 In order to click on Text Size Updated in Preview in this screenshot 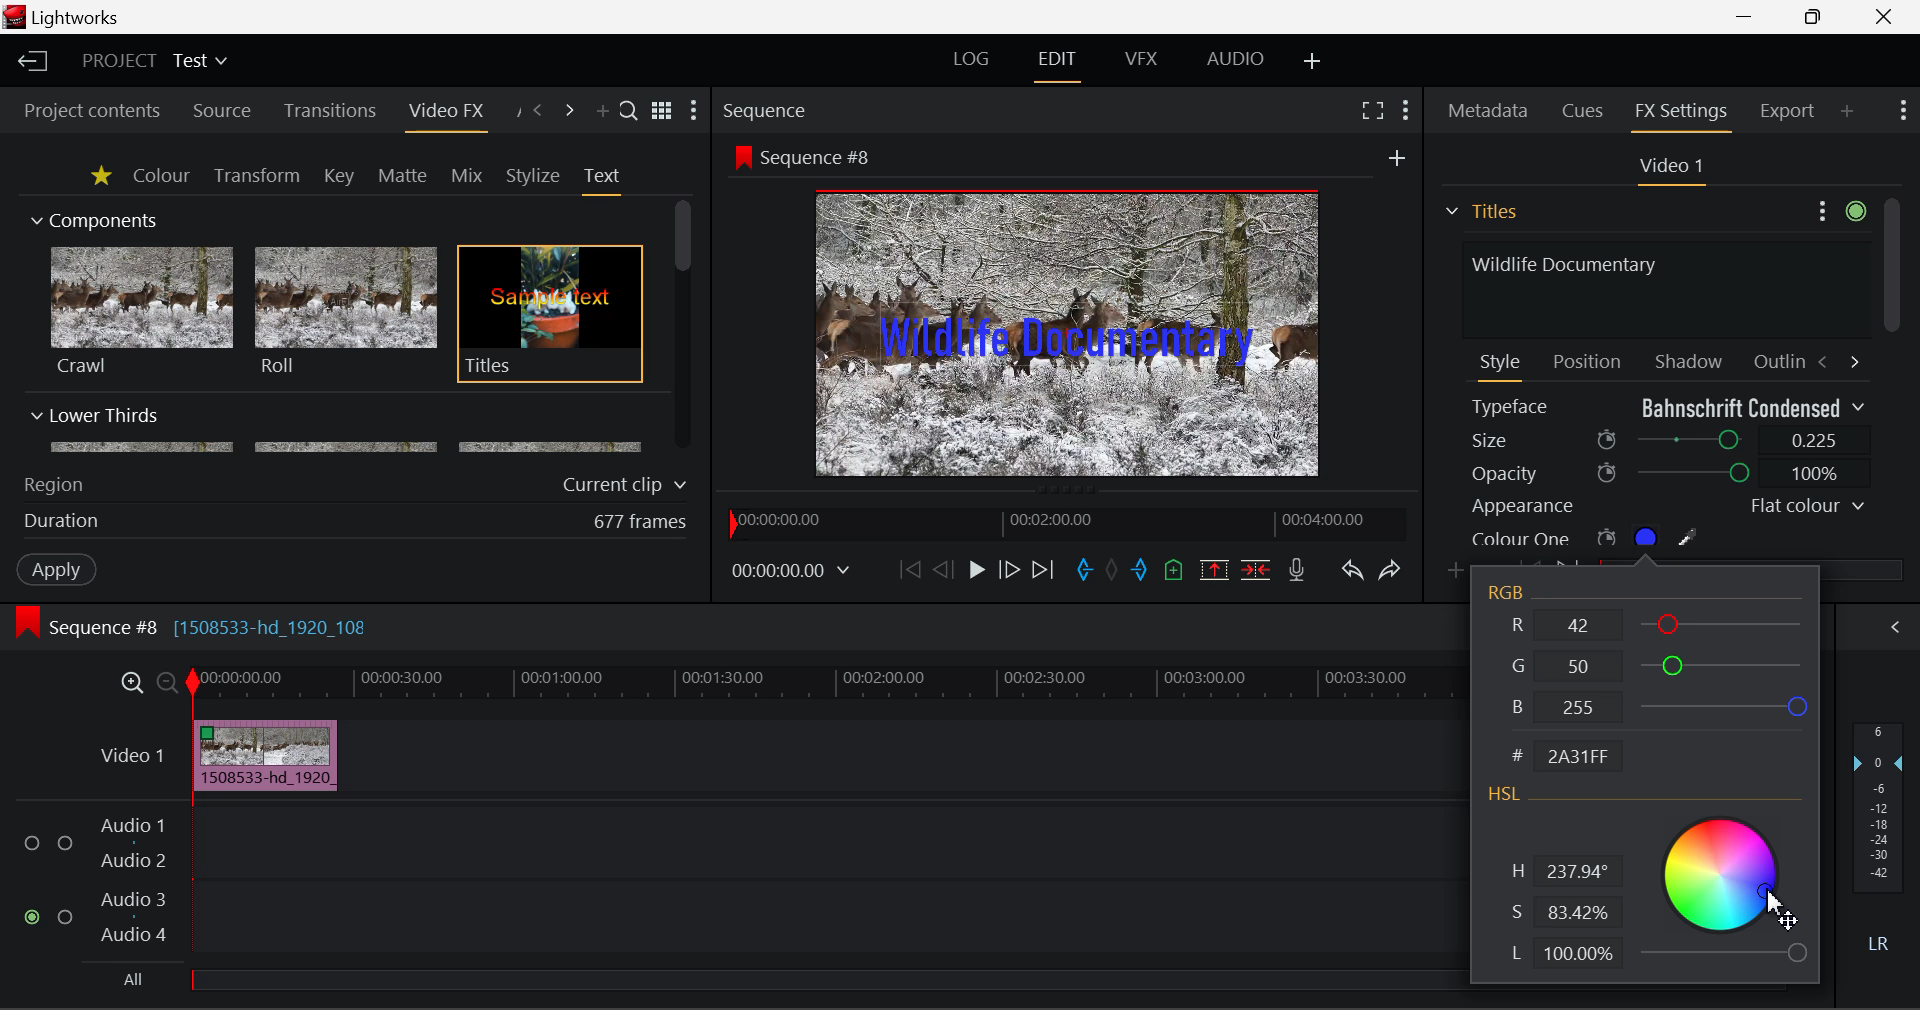, I will do `click(1072, 337)`.